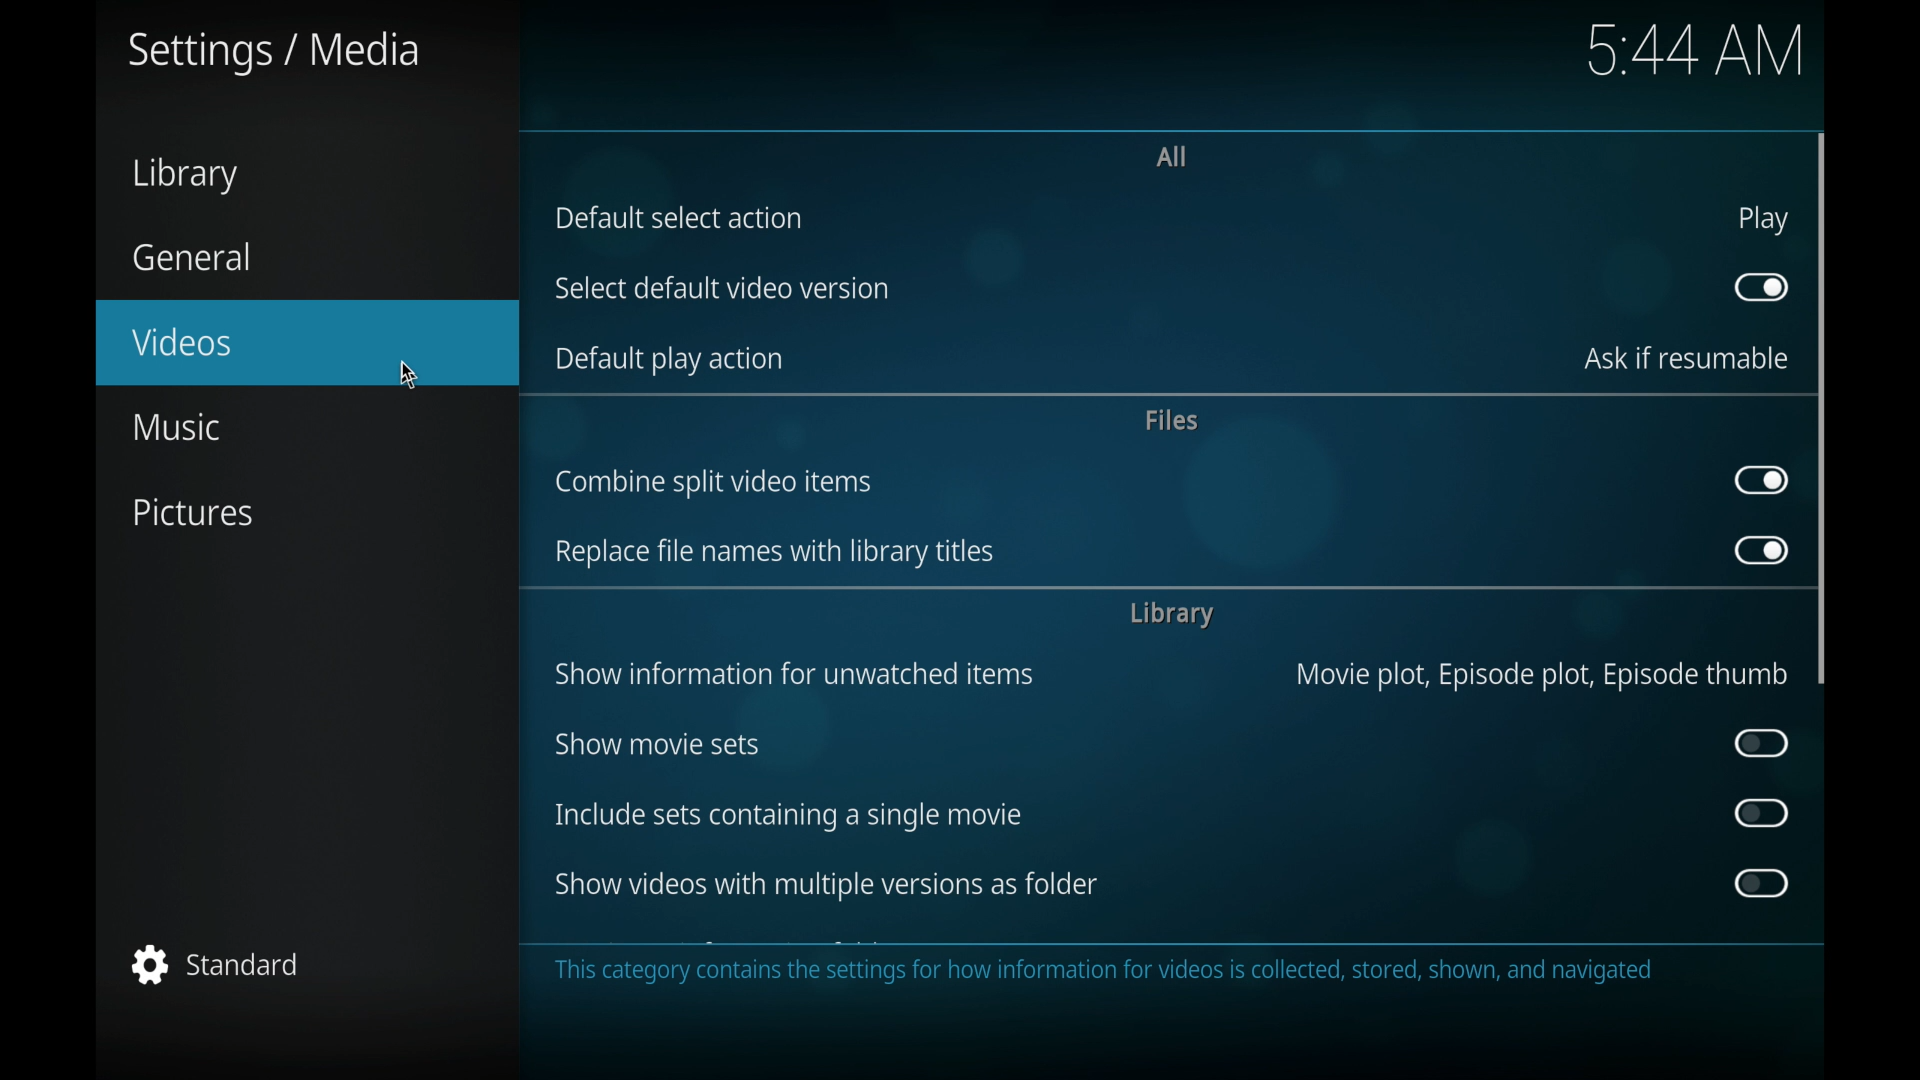 The height and width of the screenshot is (1080, 1920). Describe the element at coordinates (409, 370) in the screenshot. I see `cursor` at that location.